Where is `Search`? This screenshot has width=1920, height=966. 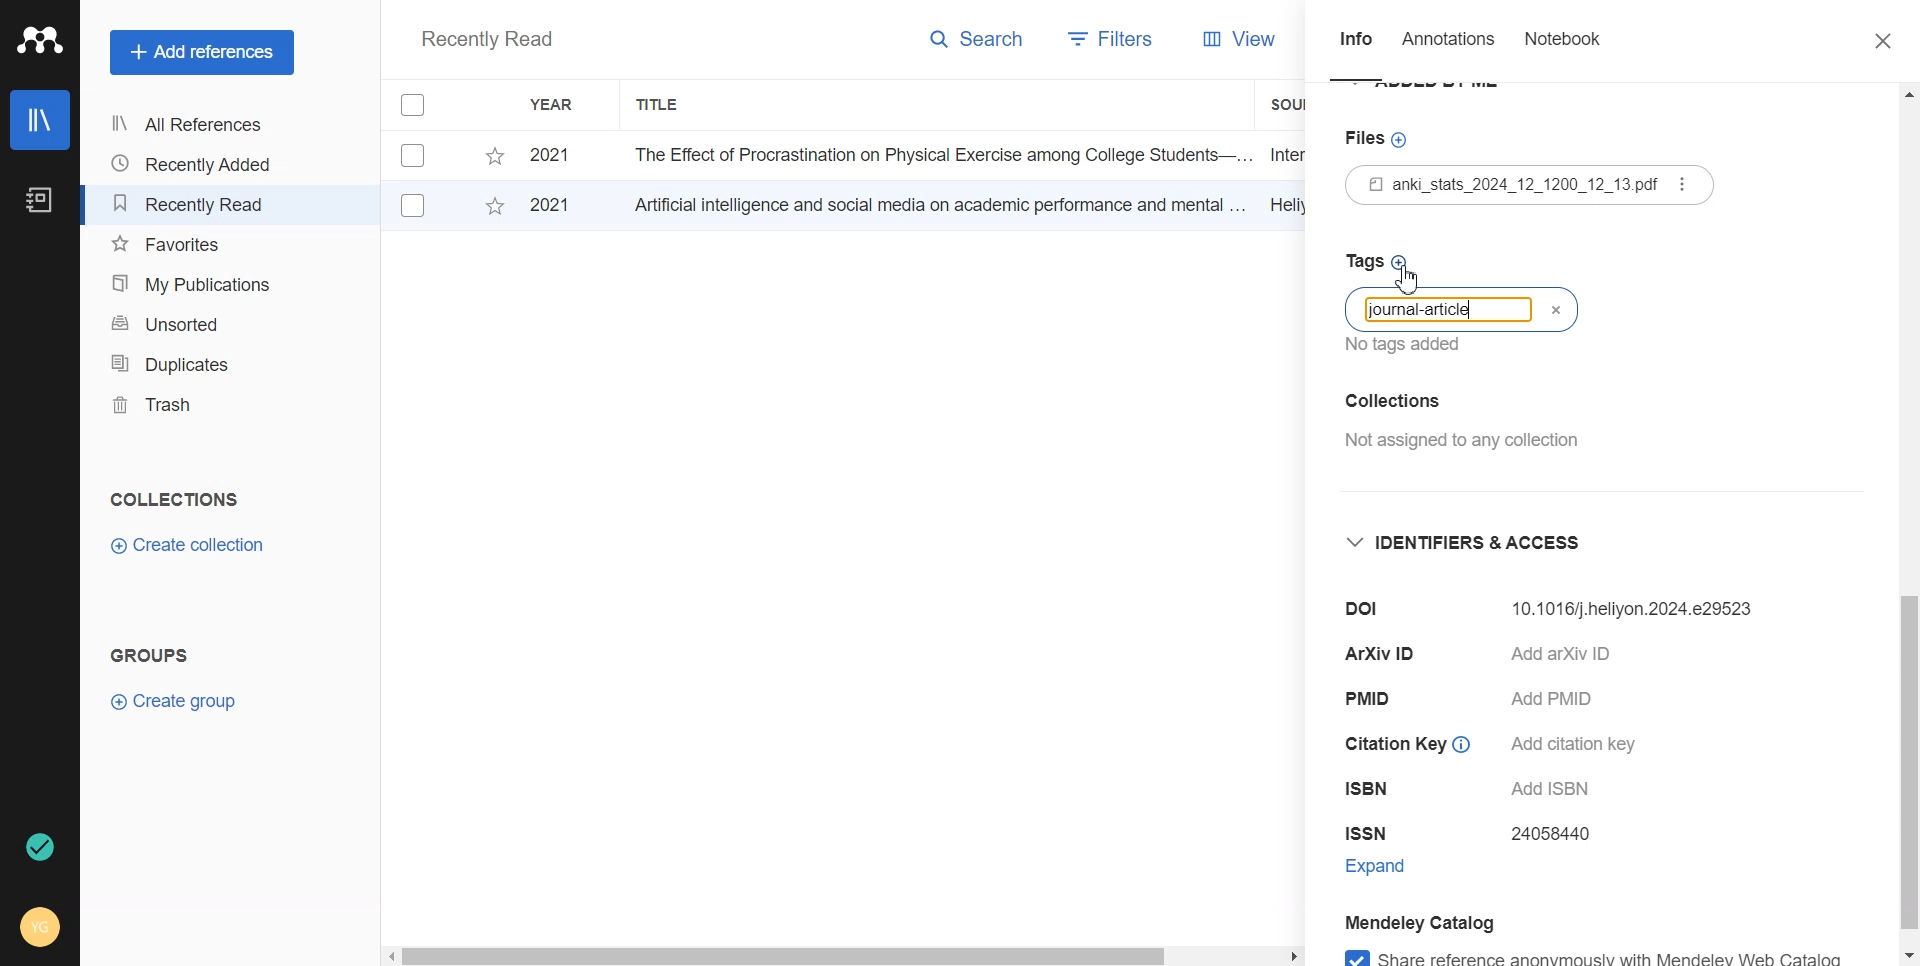 Search is located at coordinates (978, 43).